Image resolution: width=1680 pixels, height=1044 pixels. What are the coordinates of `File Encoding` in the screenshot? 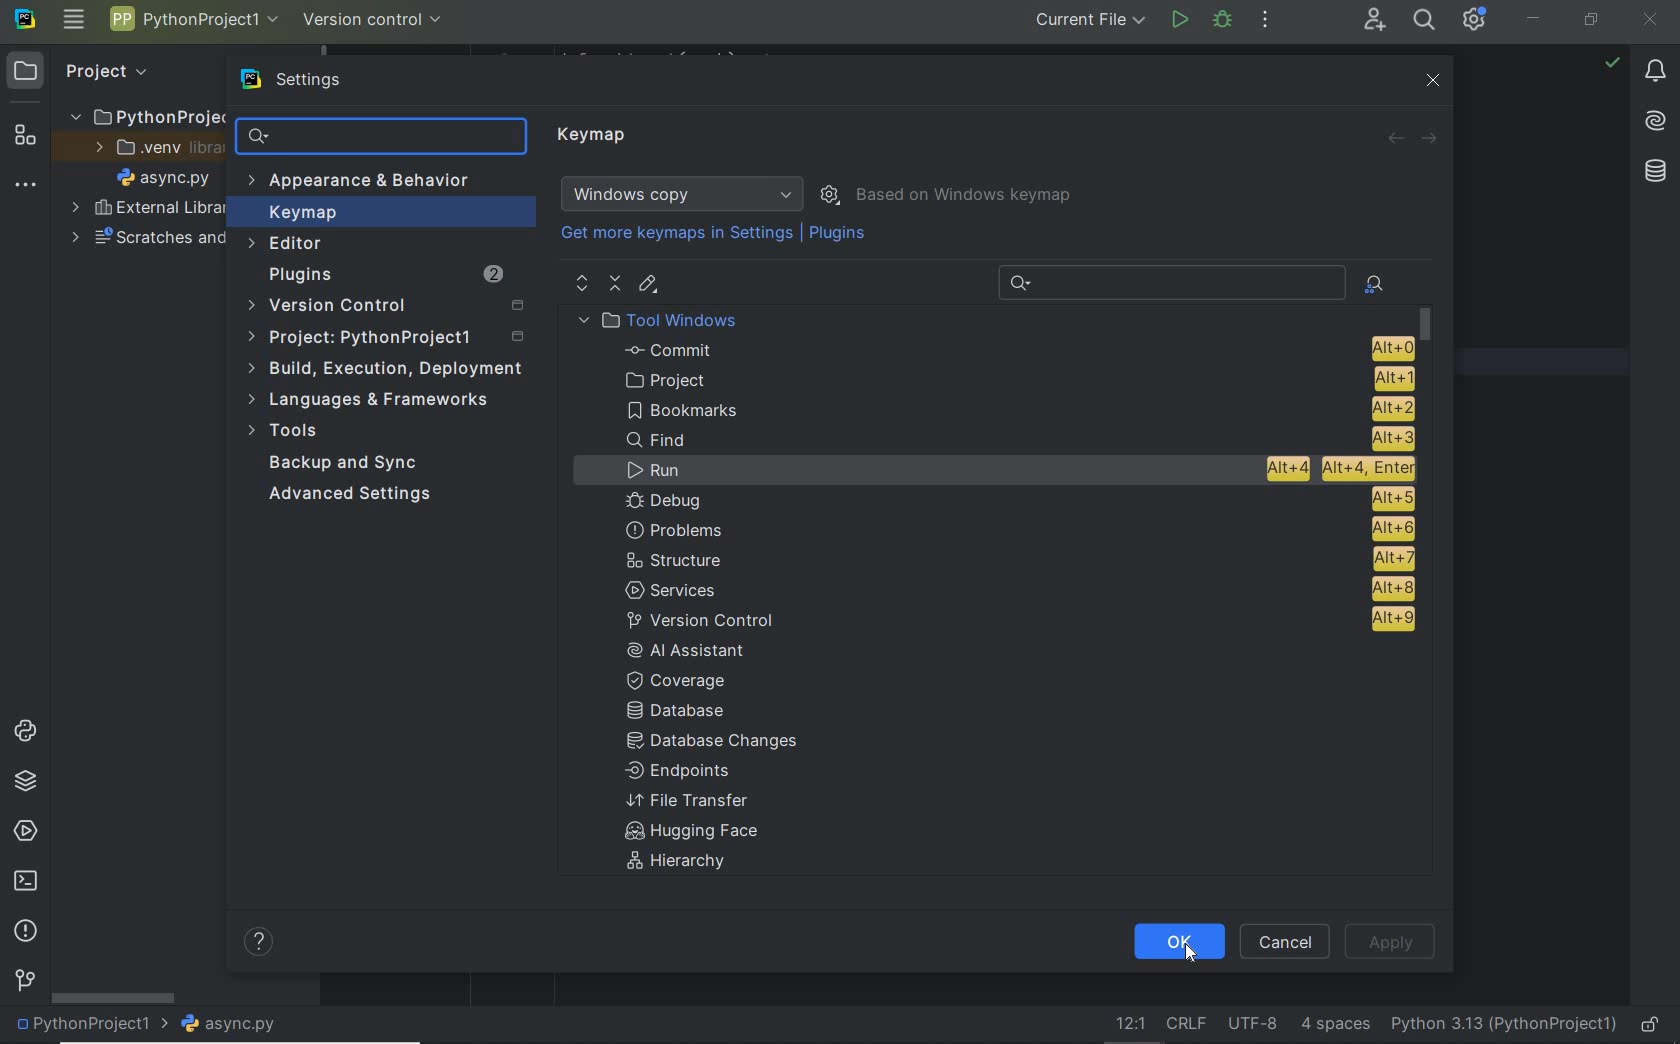 It's located at (1254, 1025).